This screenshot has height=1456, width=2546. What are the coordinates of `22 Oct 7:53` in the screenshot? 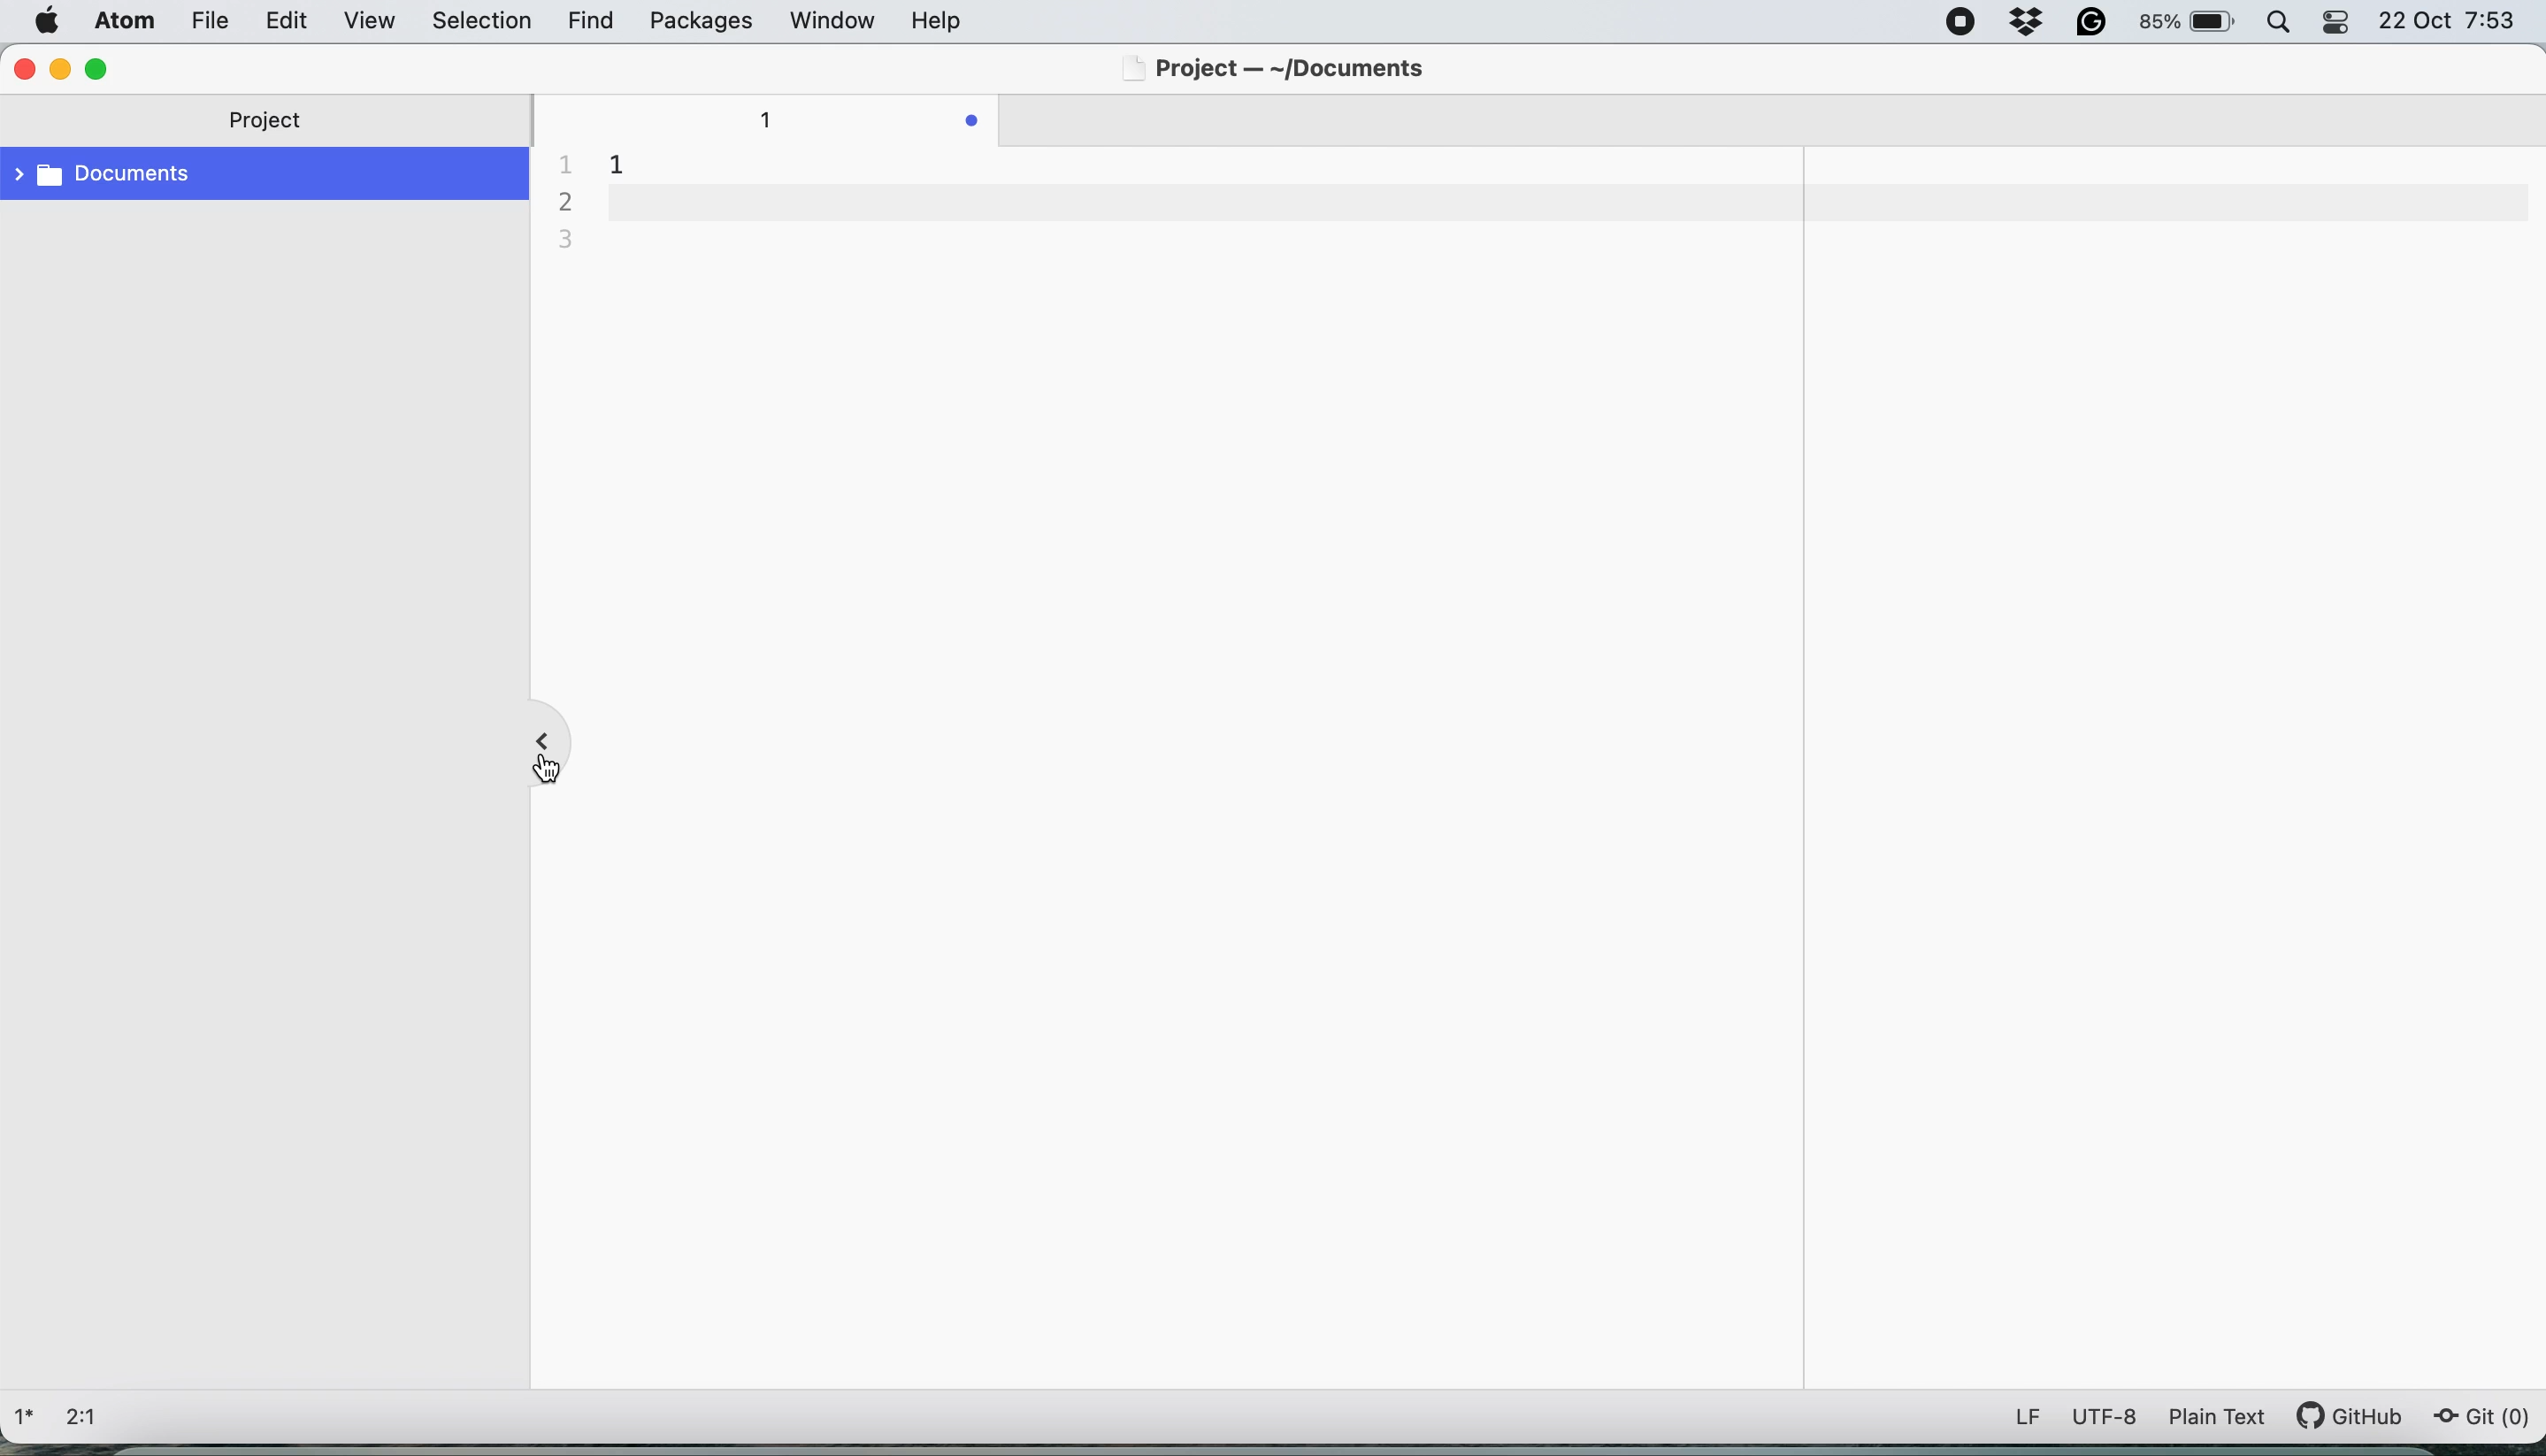 It's located at (2454, 25).